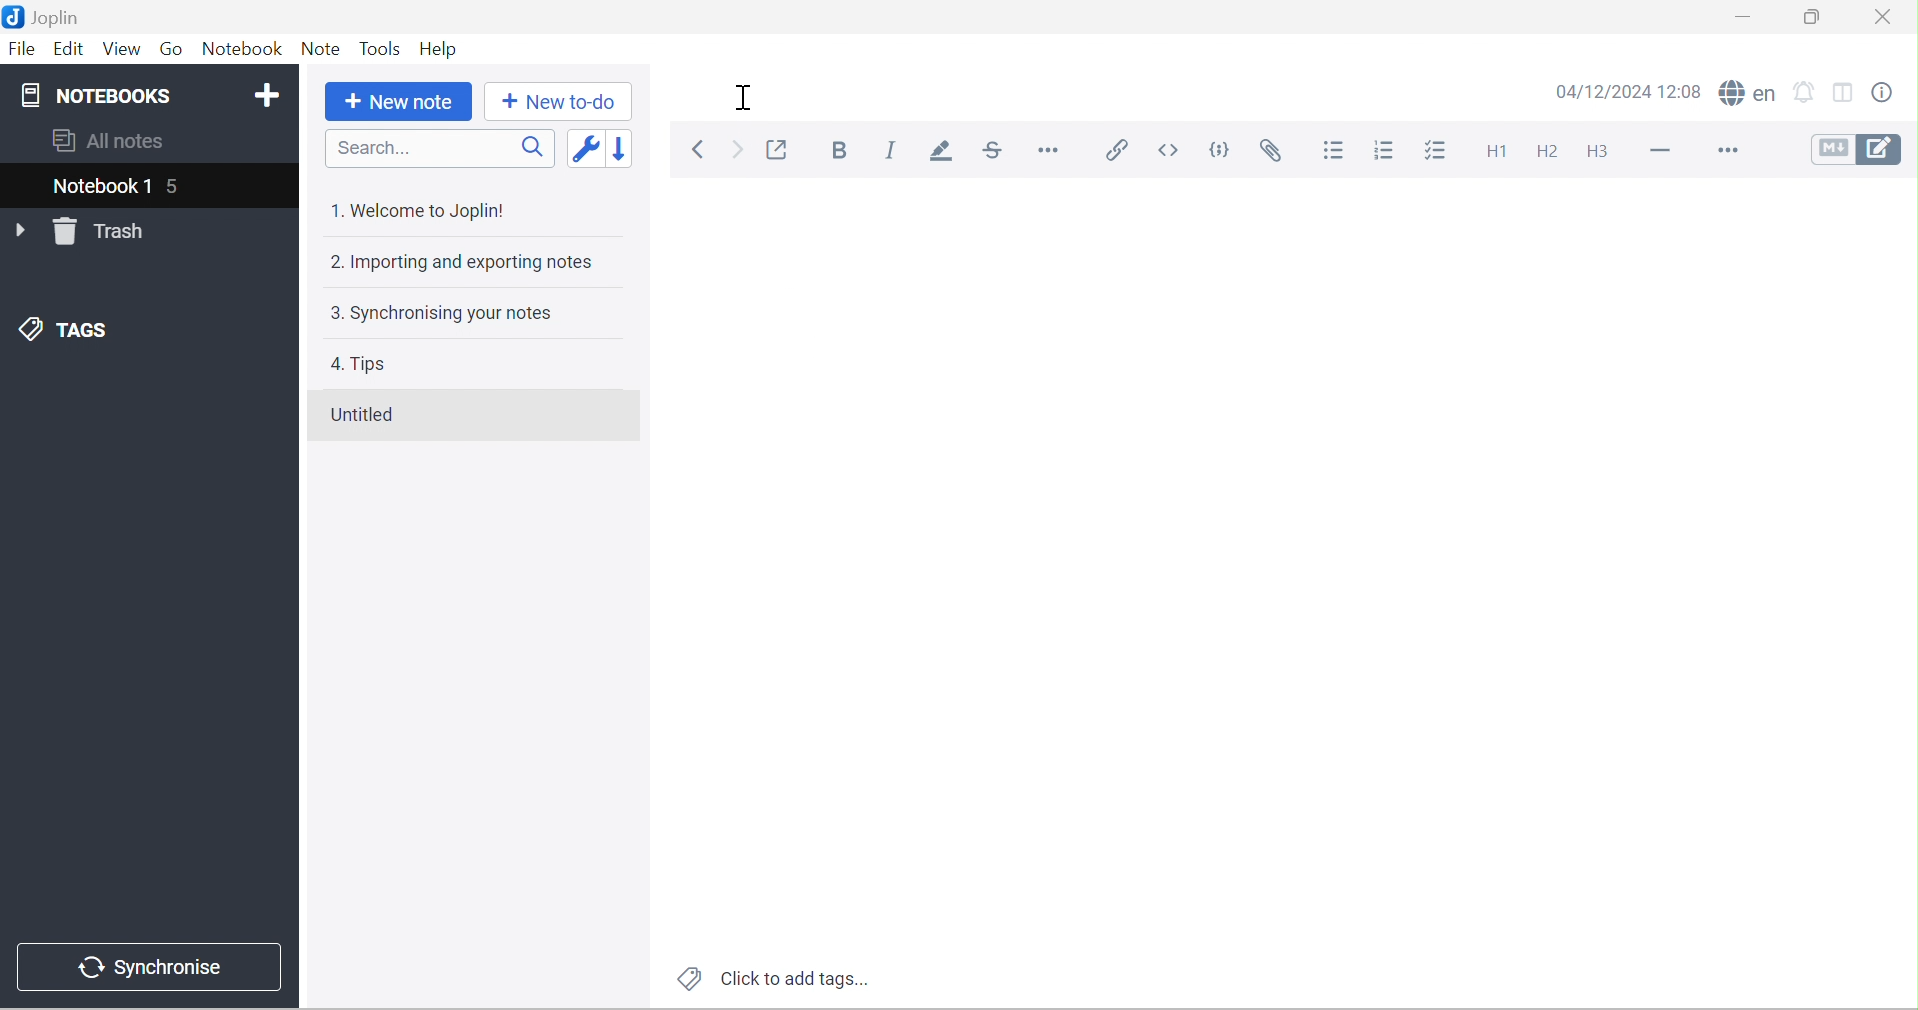  I want to click on Tools, so click(382, 48).